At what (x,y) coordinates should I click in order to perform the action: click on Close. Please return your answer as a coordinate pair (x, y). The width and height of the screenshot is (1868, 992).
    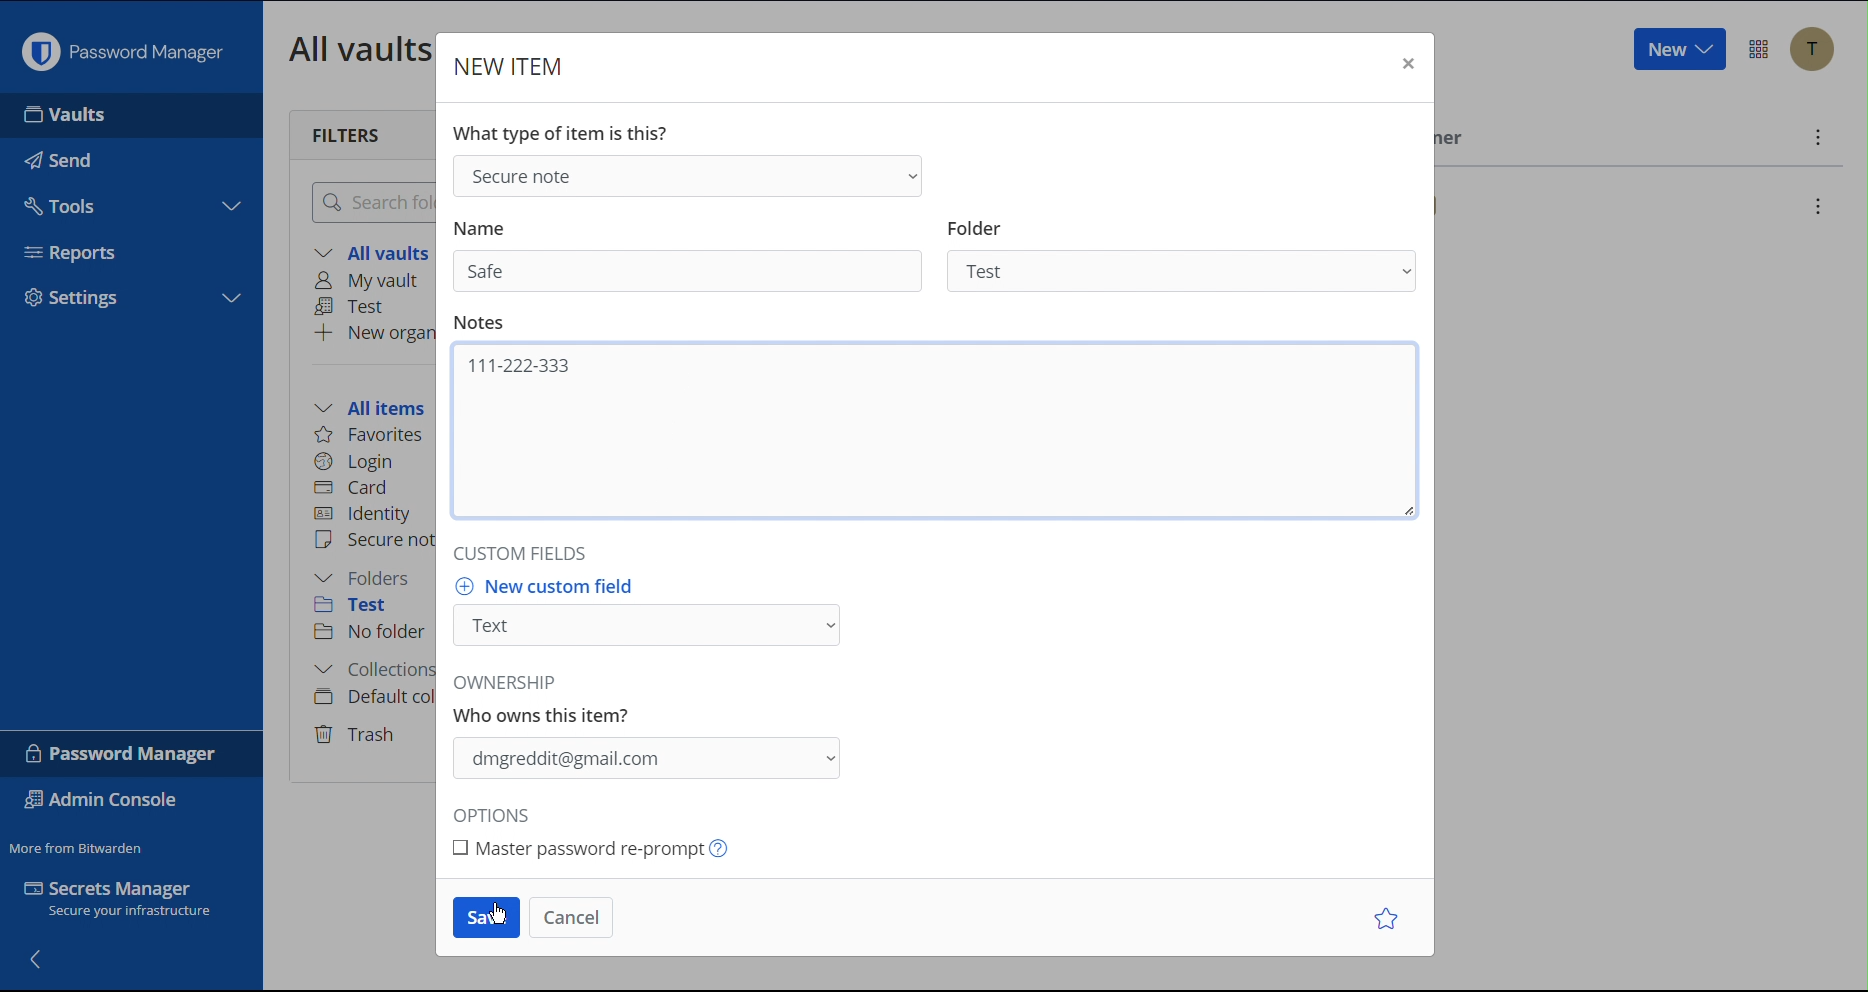
    Looking at the image, I should click on (1405, 66).